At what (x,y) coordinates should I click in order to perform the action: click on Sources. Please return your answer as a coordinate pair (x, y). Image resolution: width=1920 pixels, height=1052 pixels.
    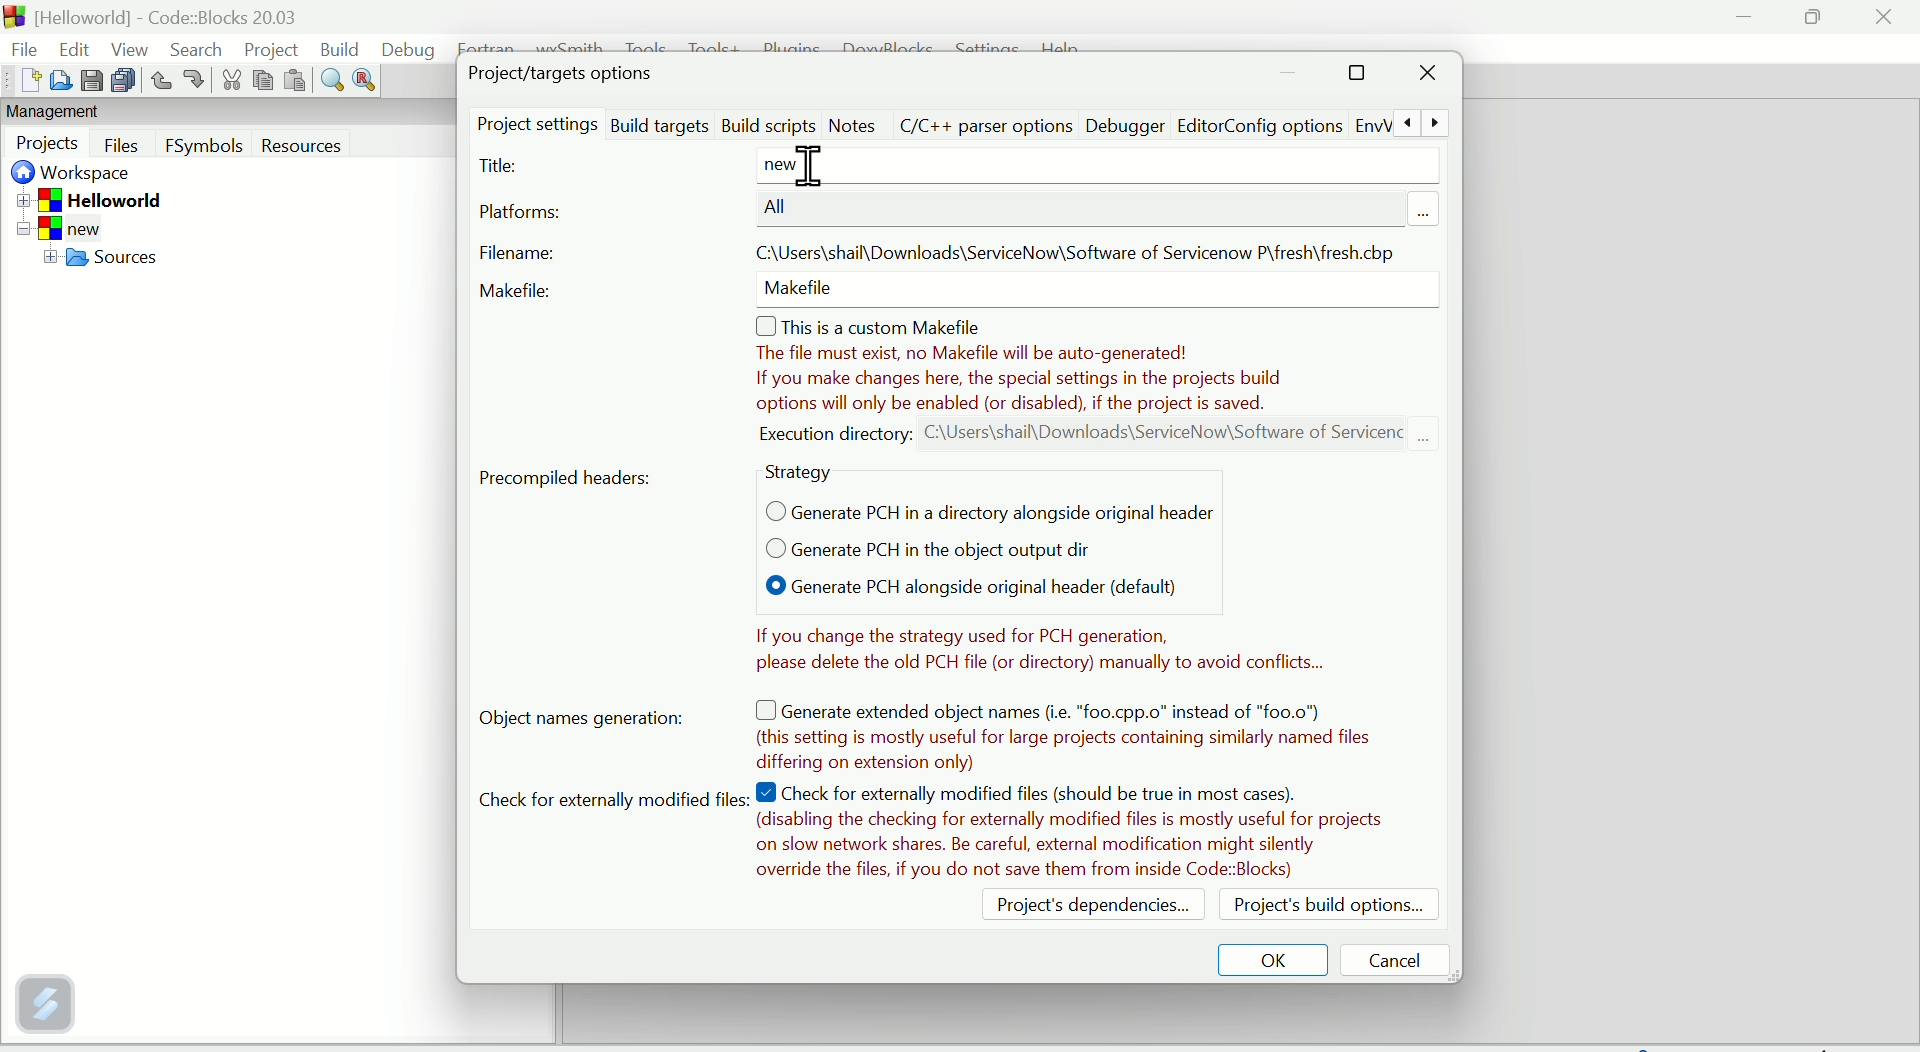
    Looking at the image, I should click on (132, 261).